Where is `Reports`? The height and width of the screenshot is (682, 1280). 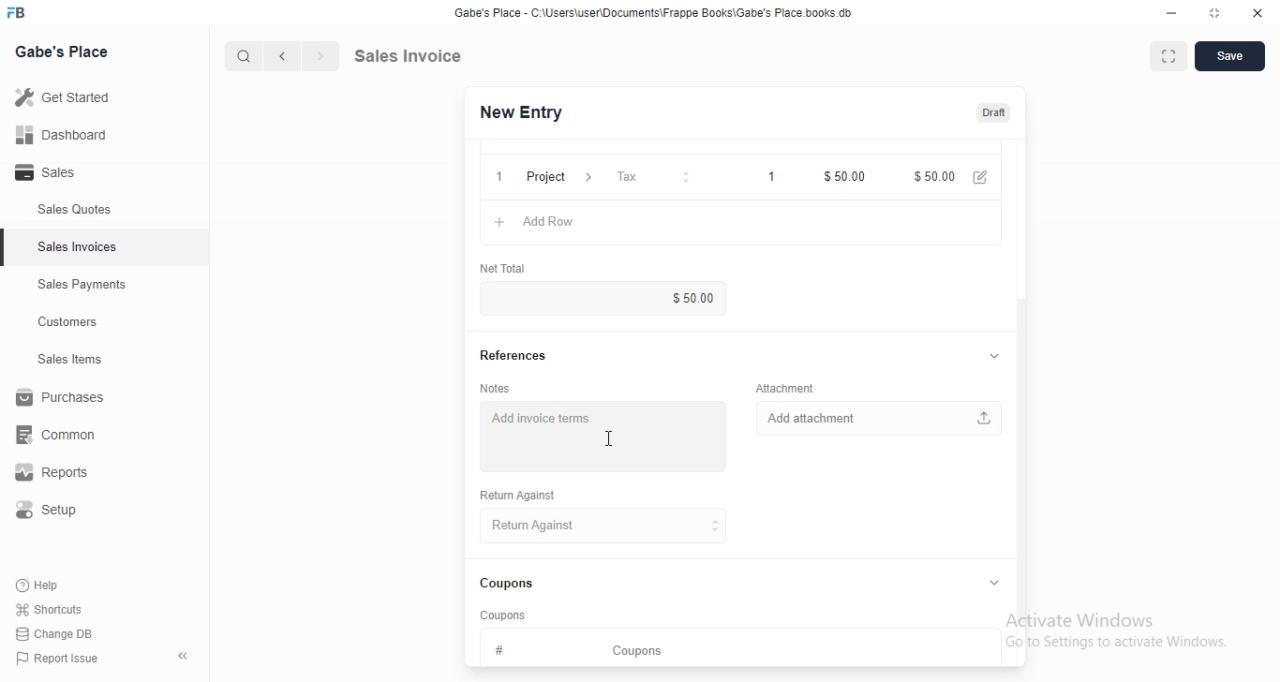
Reports is located at coordinates (65, 475).